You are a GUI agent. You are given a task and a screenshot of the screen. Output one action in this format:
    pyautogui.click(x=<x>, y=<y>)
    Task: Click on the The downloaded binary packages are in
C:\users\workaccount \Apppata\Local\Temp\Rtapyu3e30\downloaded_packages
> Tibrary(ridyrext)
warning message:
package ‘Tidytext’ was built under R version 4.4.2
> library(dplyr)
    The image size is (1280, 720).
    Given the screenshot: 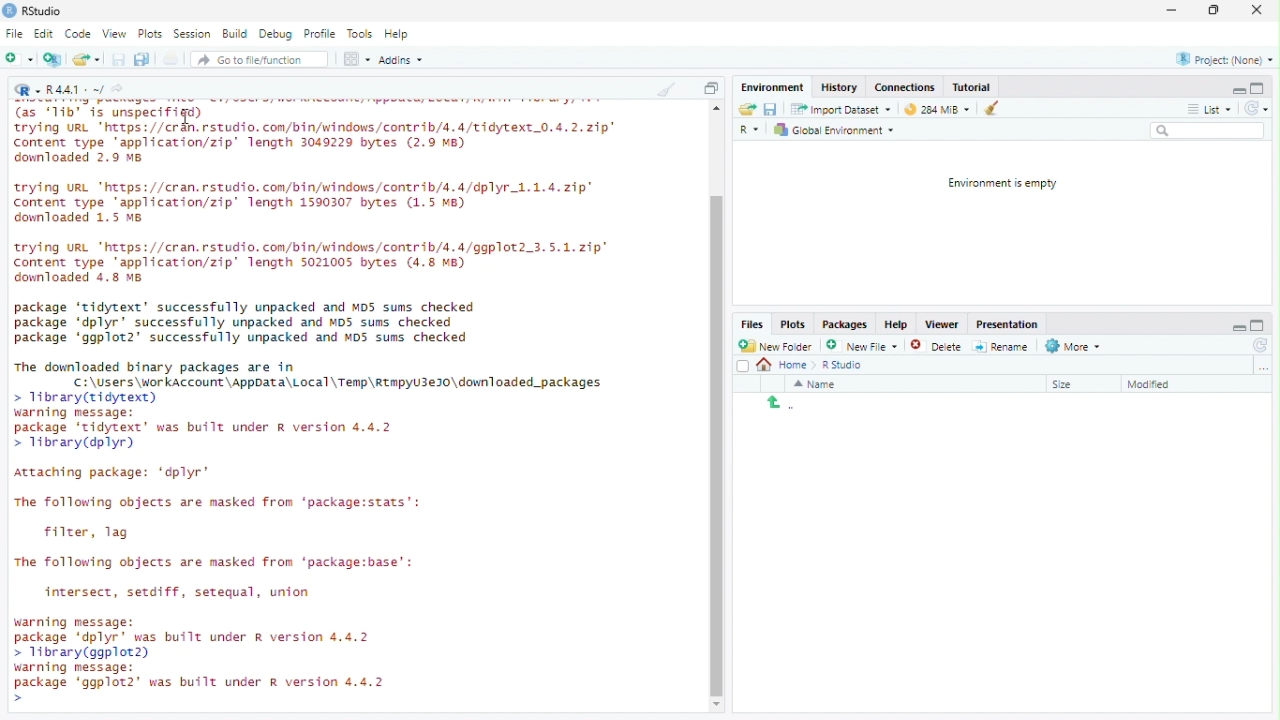 What is the action you would take?
    pyautogui.click(x=311, y=406)
    